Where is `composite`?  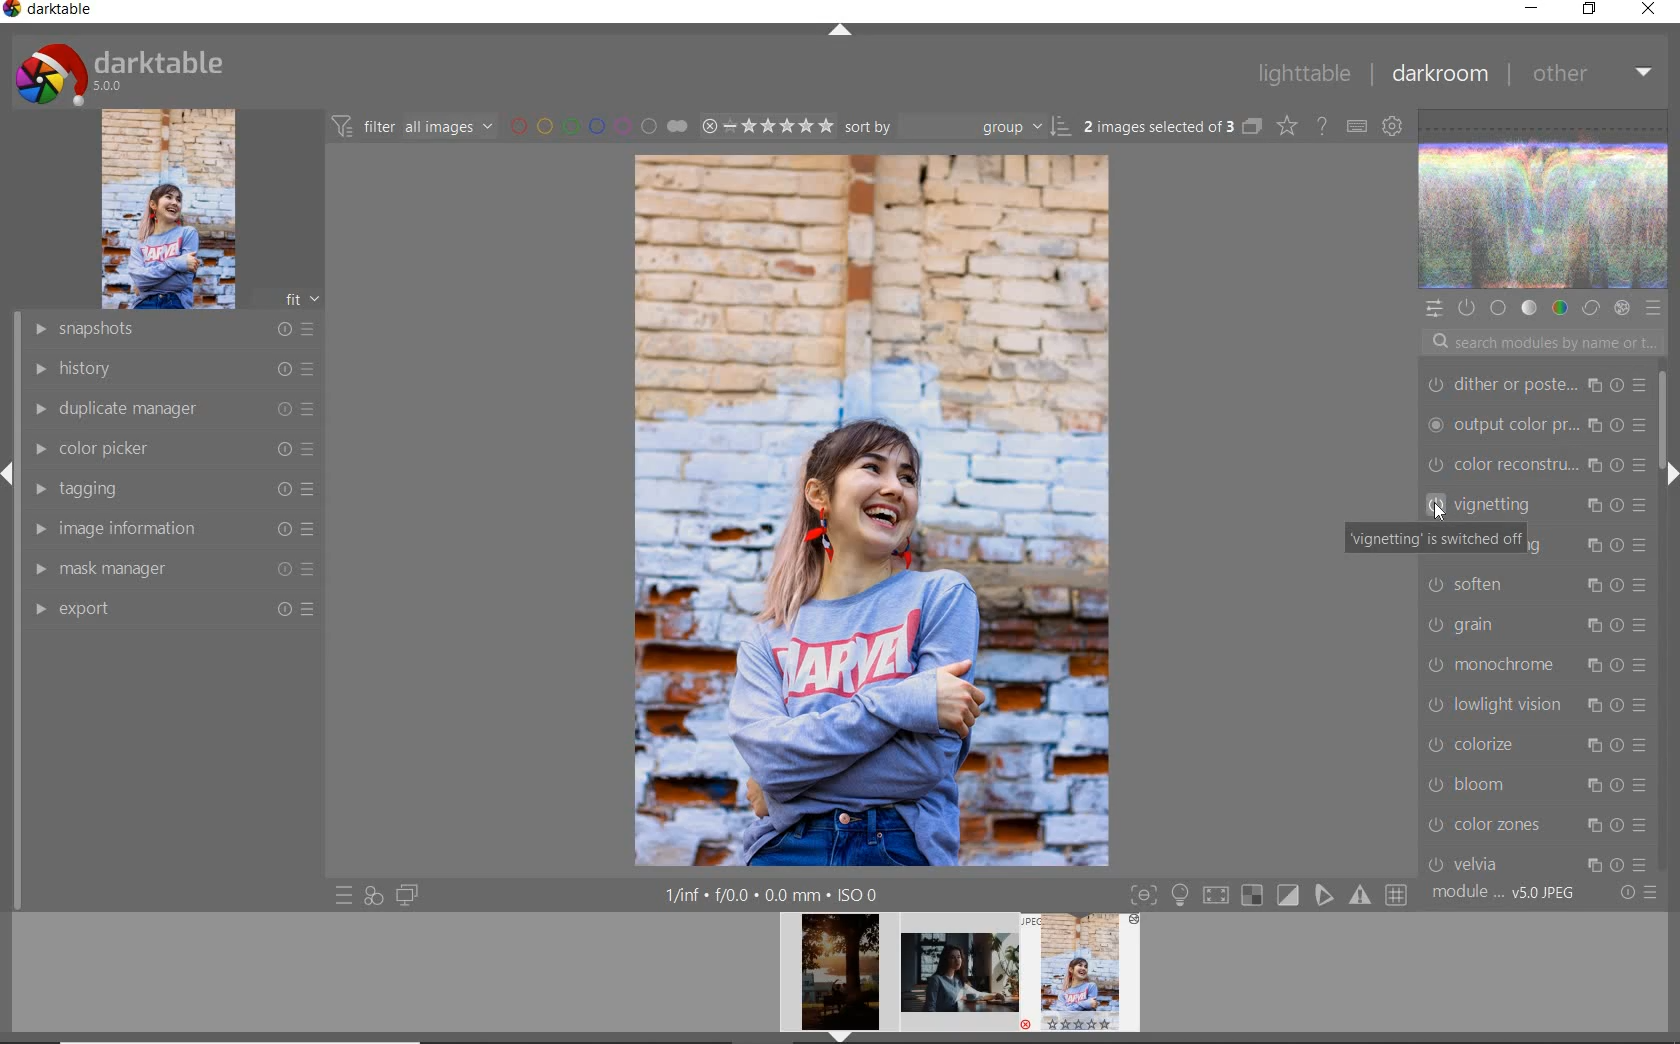
composite is located at coordinates (1536, 620).